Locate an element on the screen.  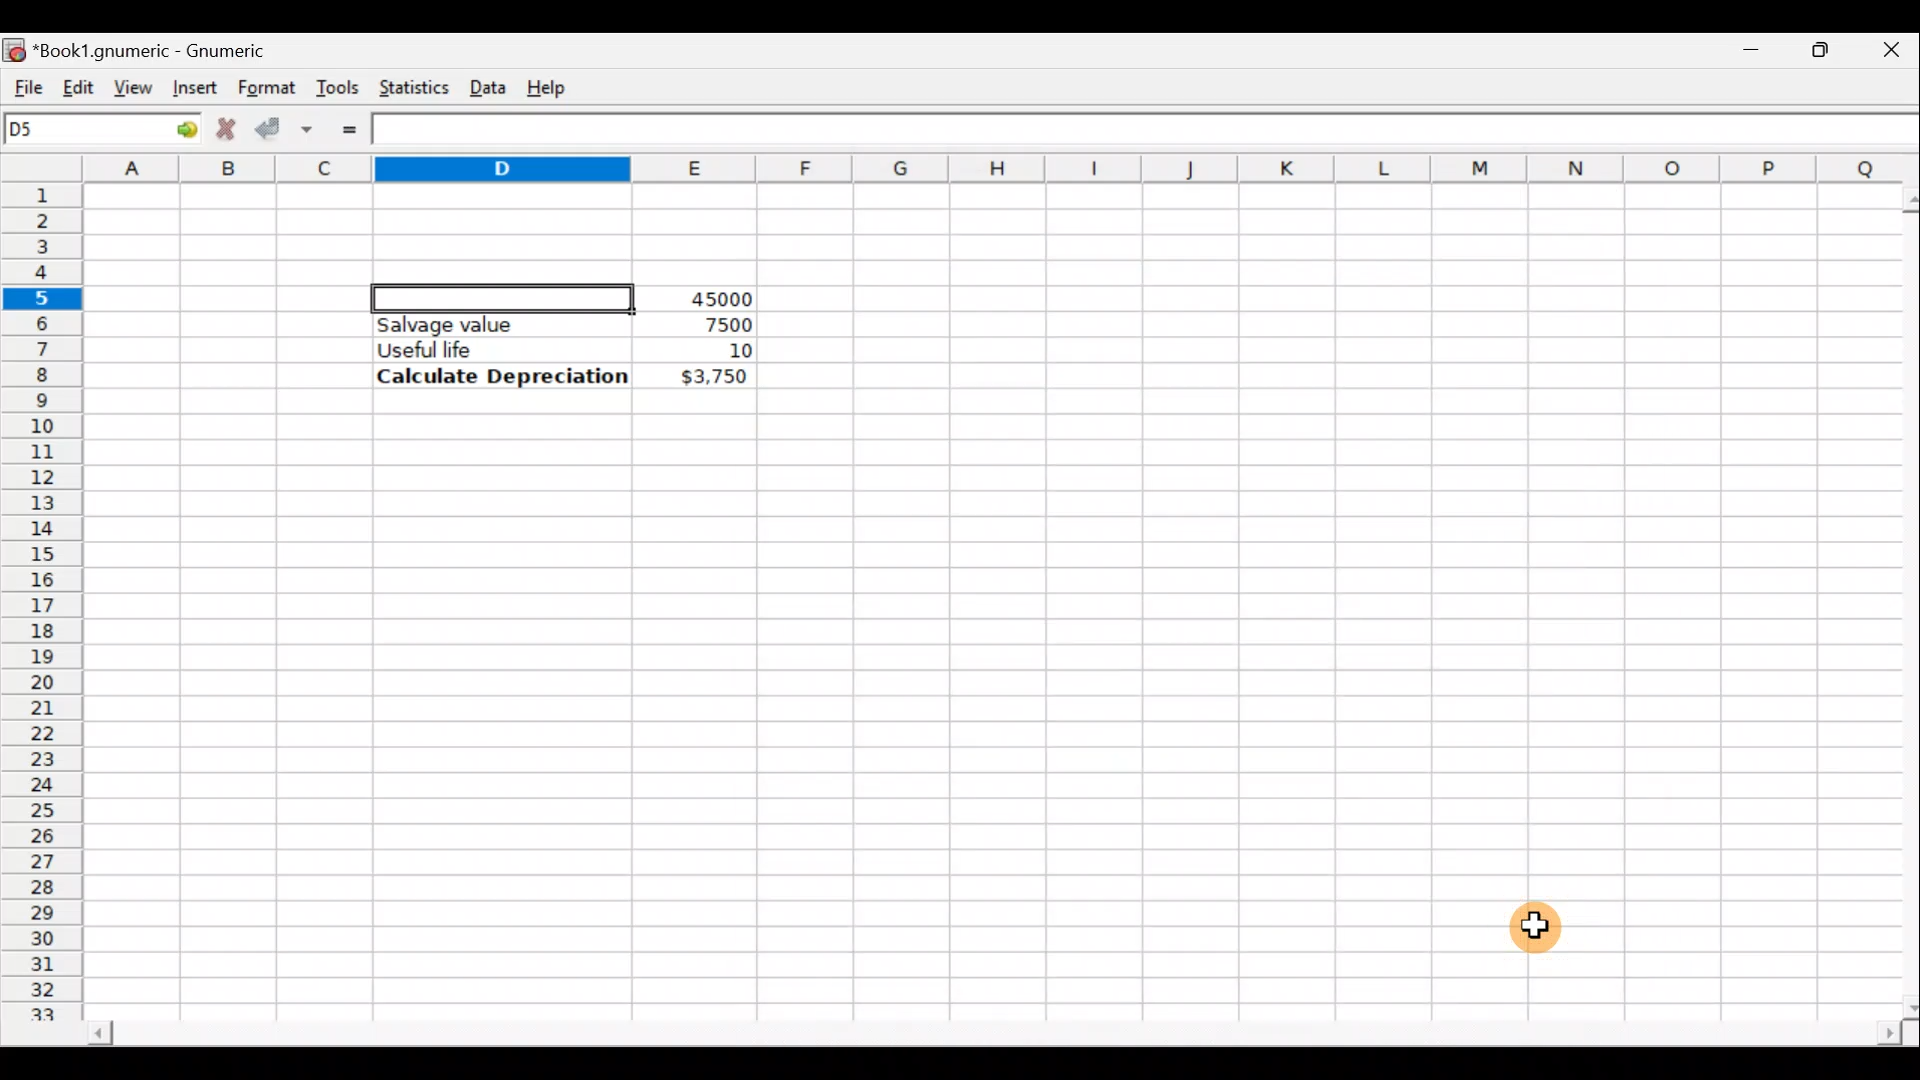
10 is located at coordinates (716, 351).